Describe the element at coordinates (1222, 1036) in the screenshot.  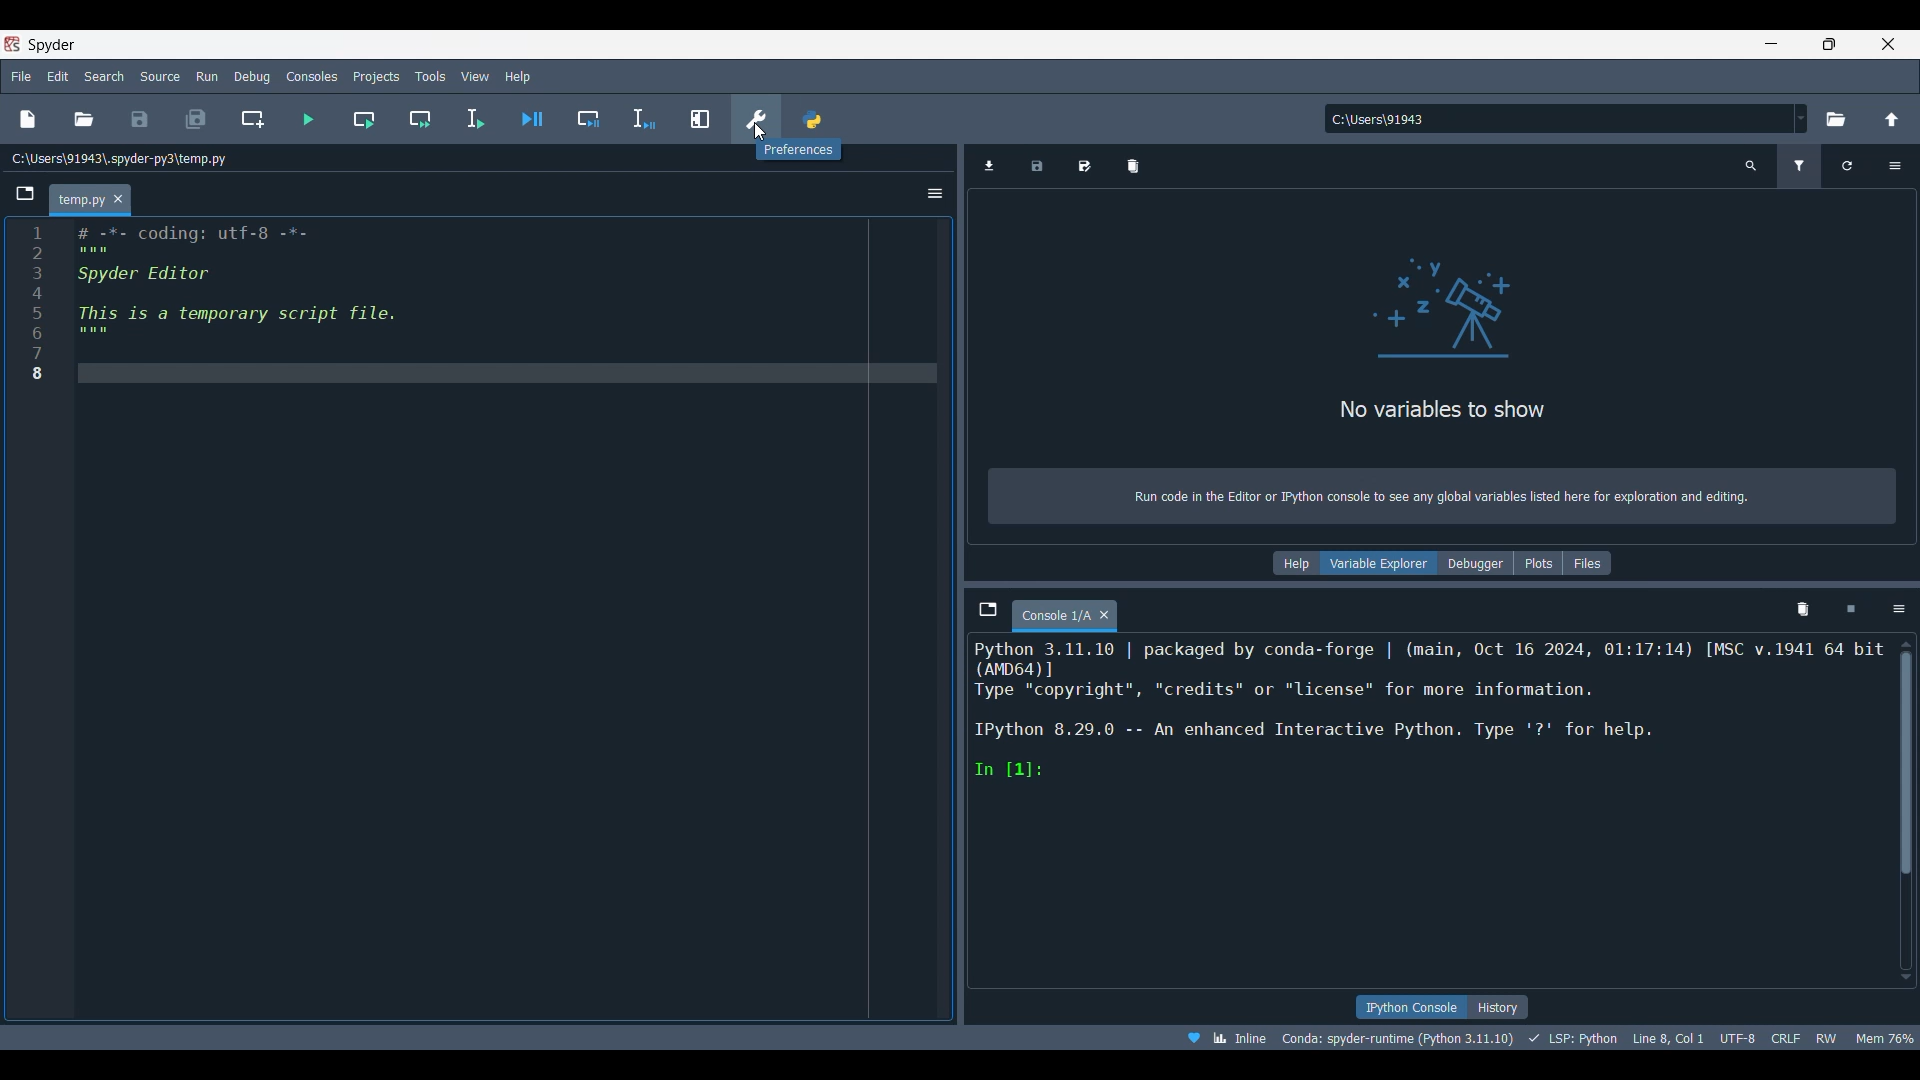
I see `inline` at that location.